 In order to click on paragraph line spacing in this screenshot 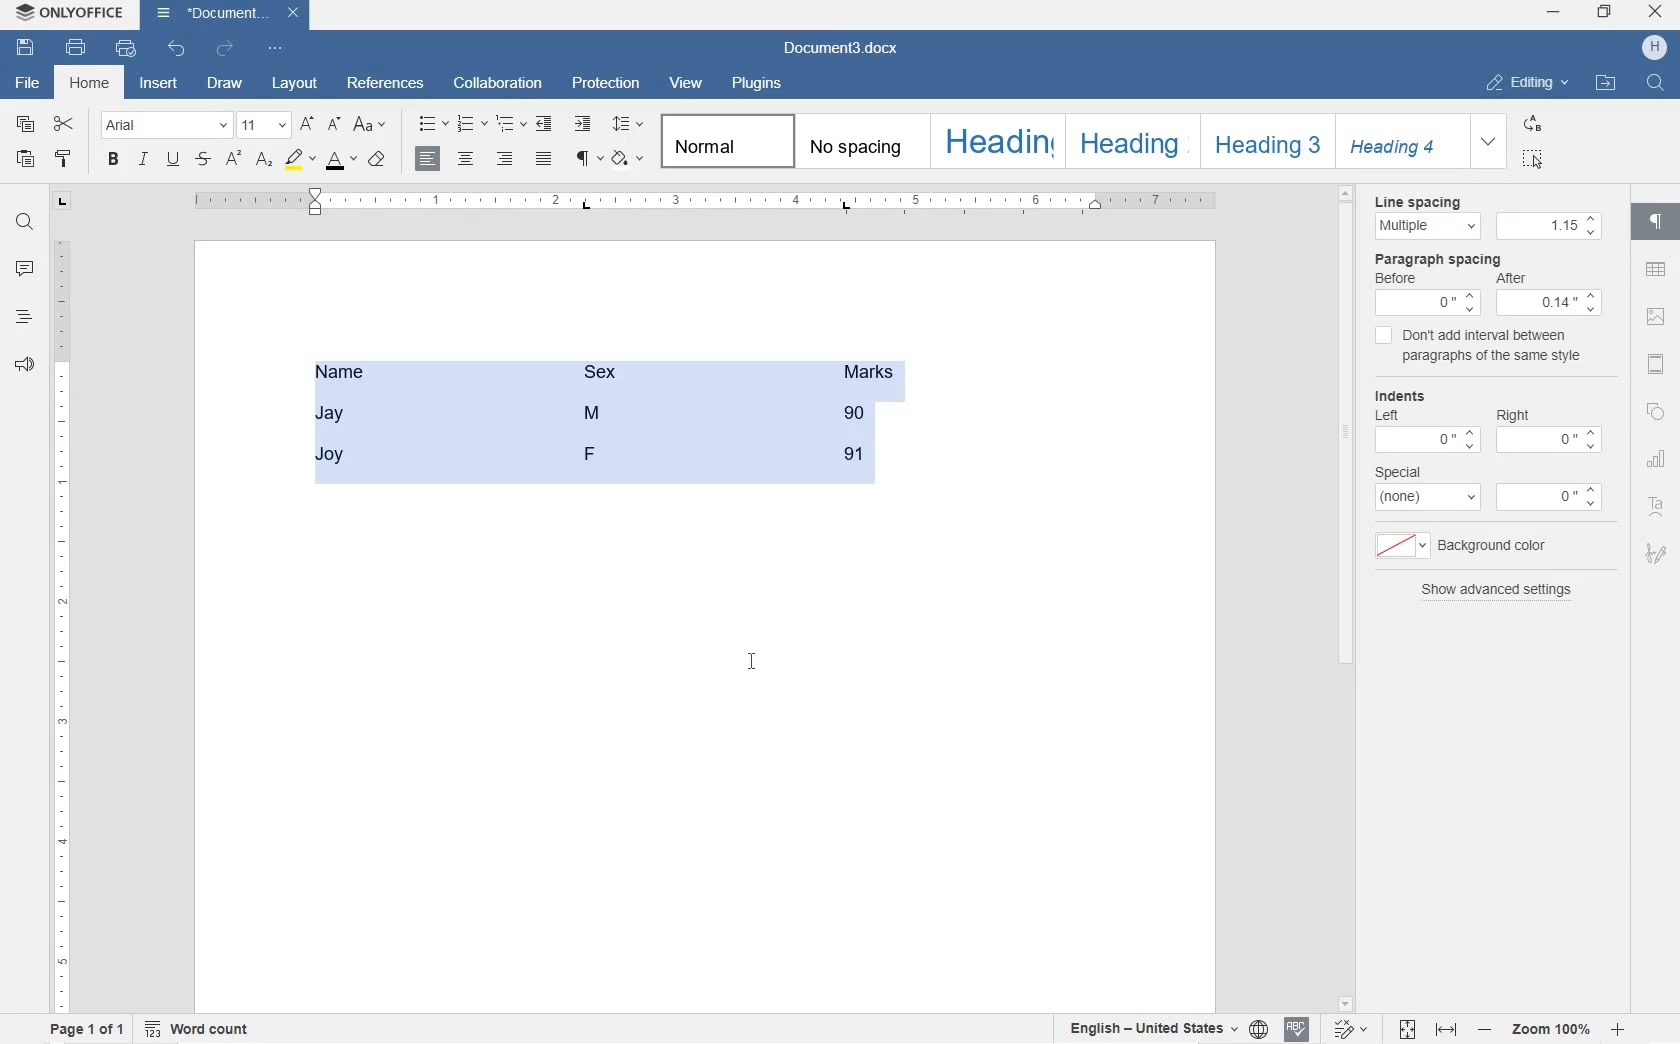, I will do `click(1446, 259)`.